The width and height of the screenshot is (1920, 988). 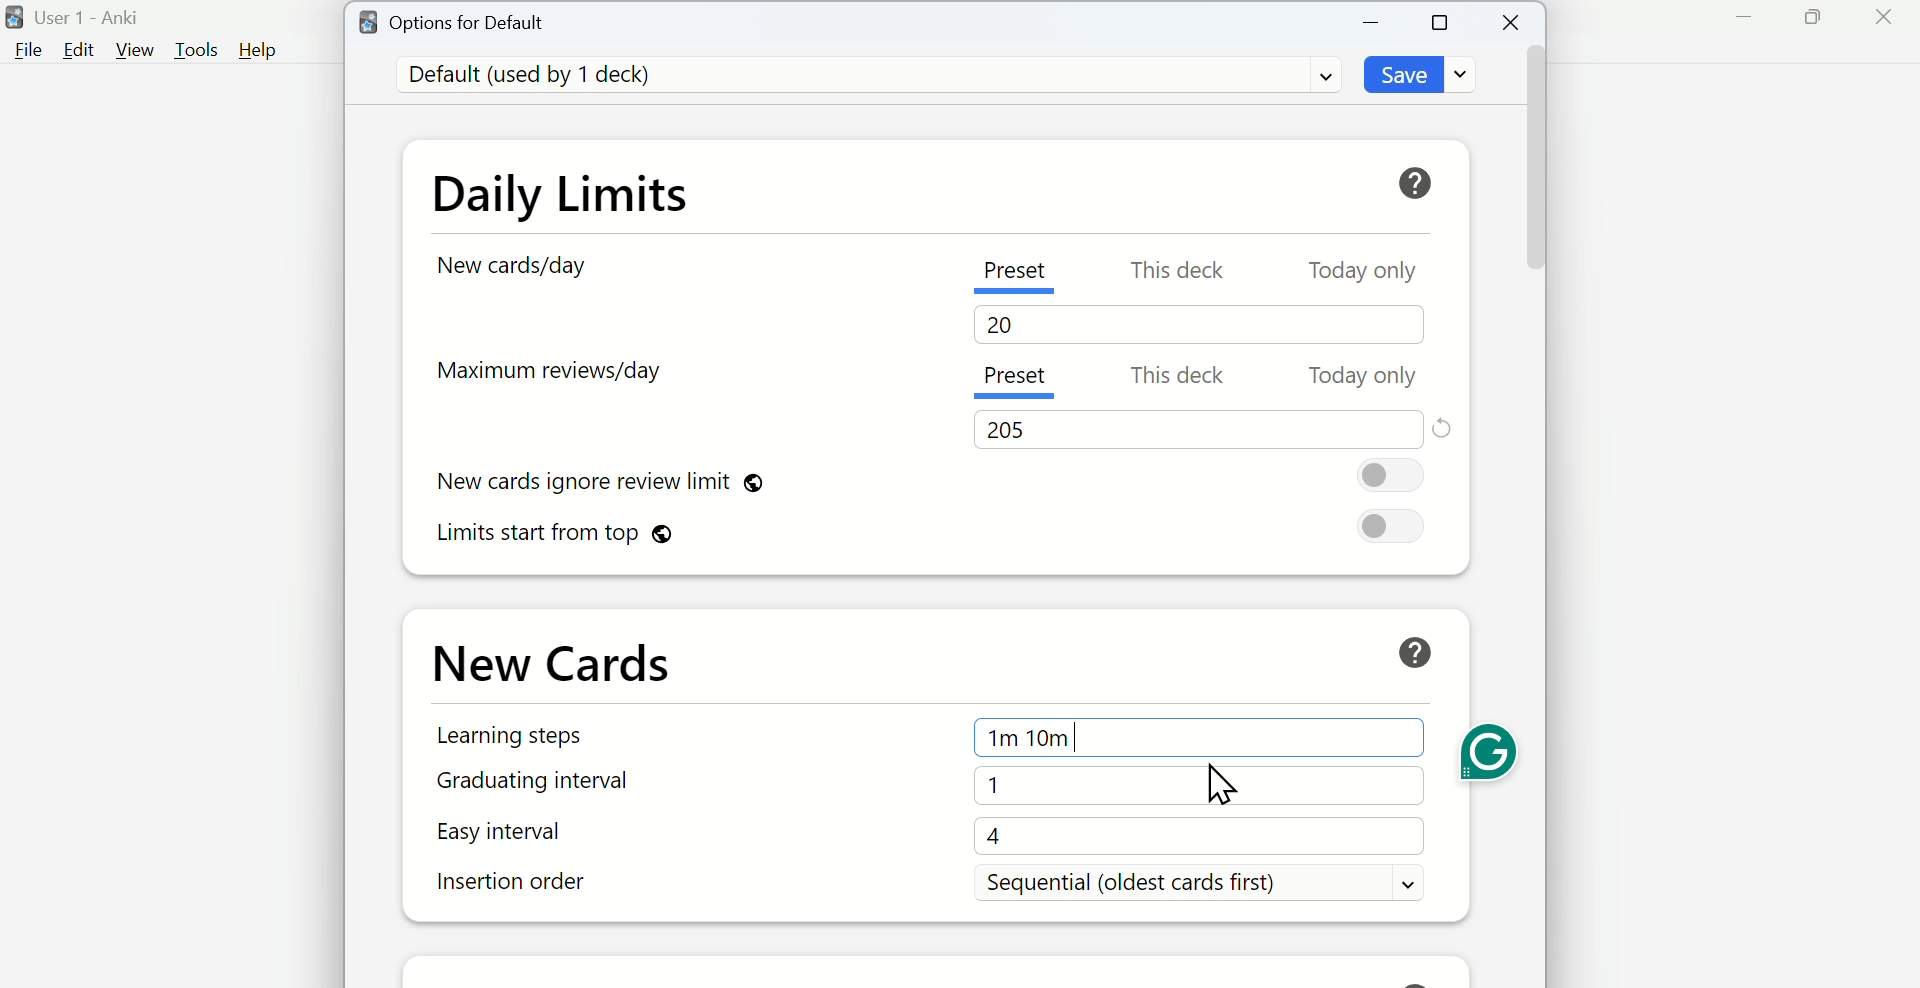 What do you see at coordinates (1025, 275) in the screenshot?
I see `Preset` at bounding box center [1025, 275].